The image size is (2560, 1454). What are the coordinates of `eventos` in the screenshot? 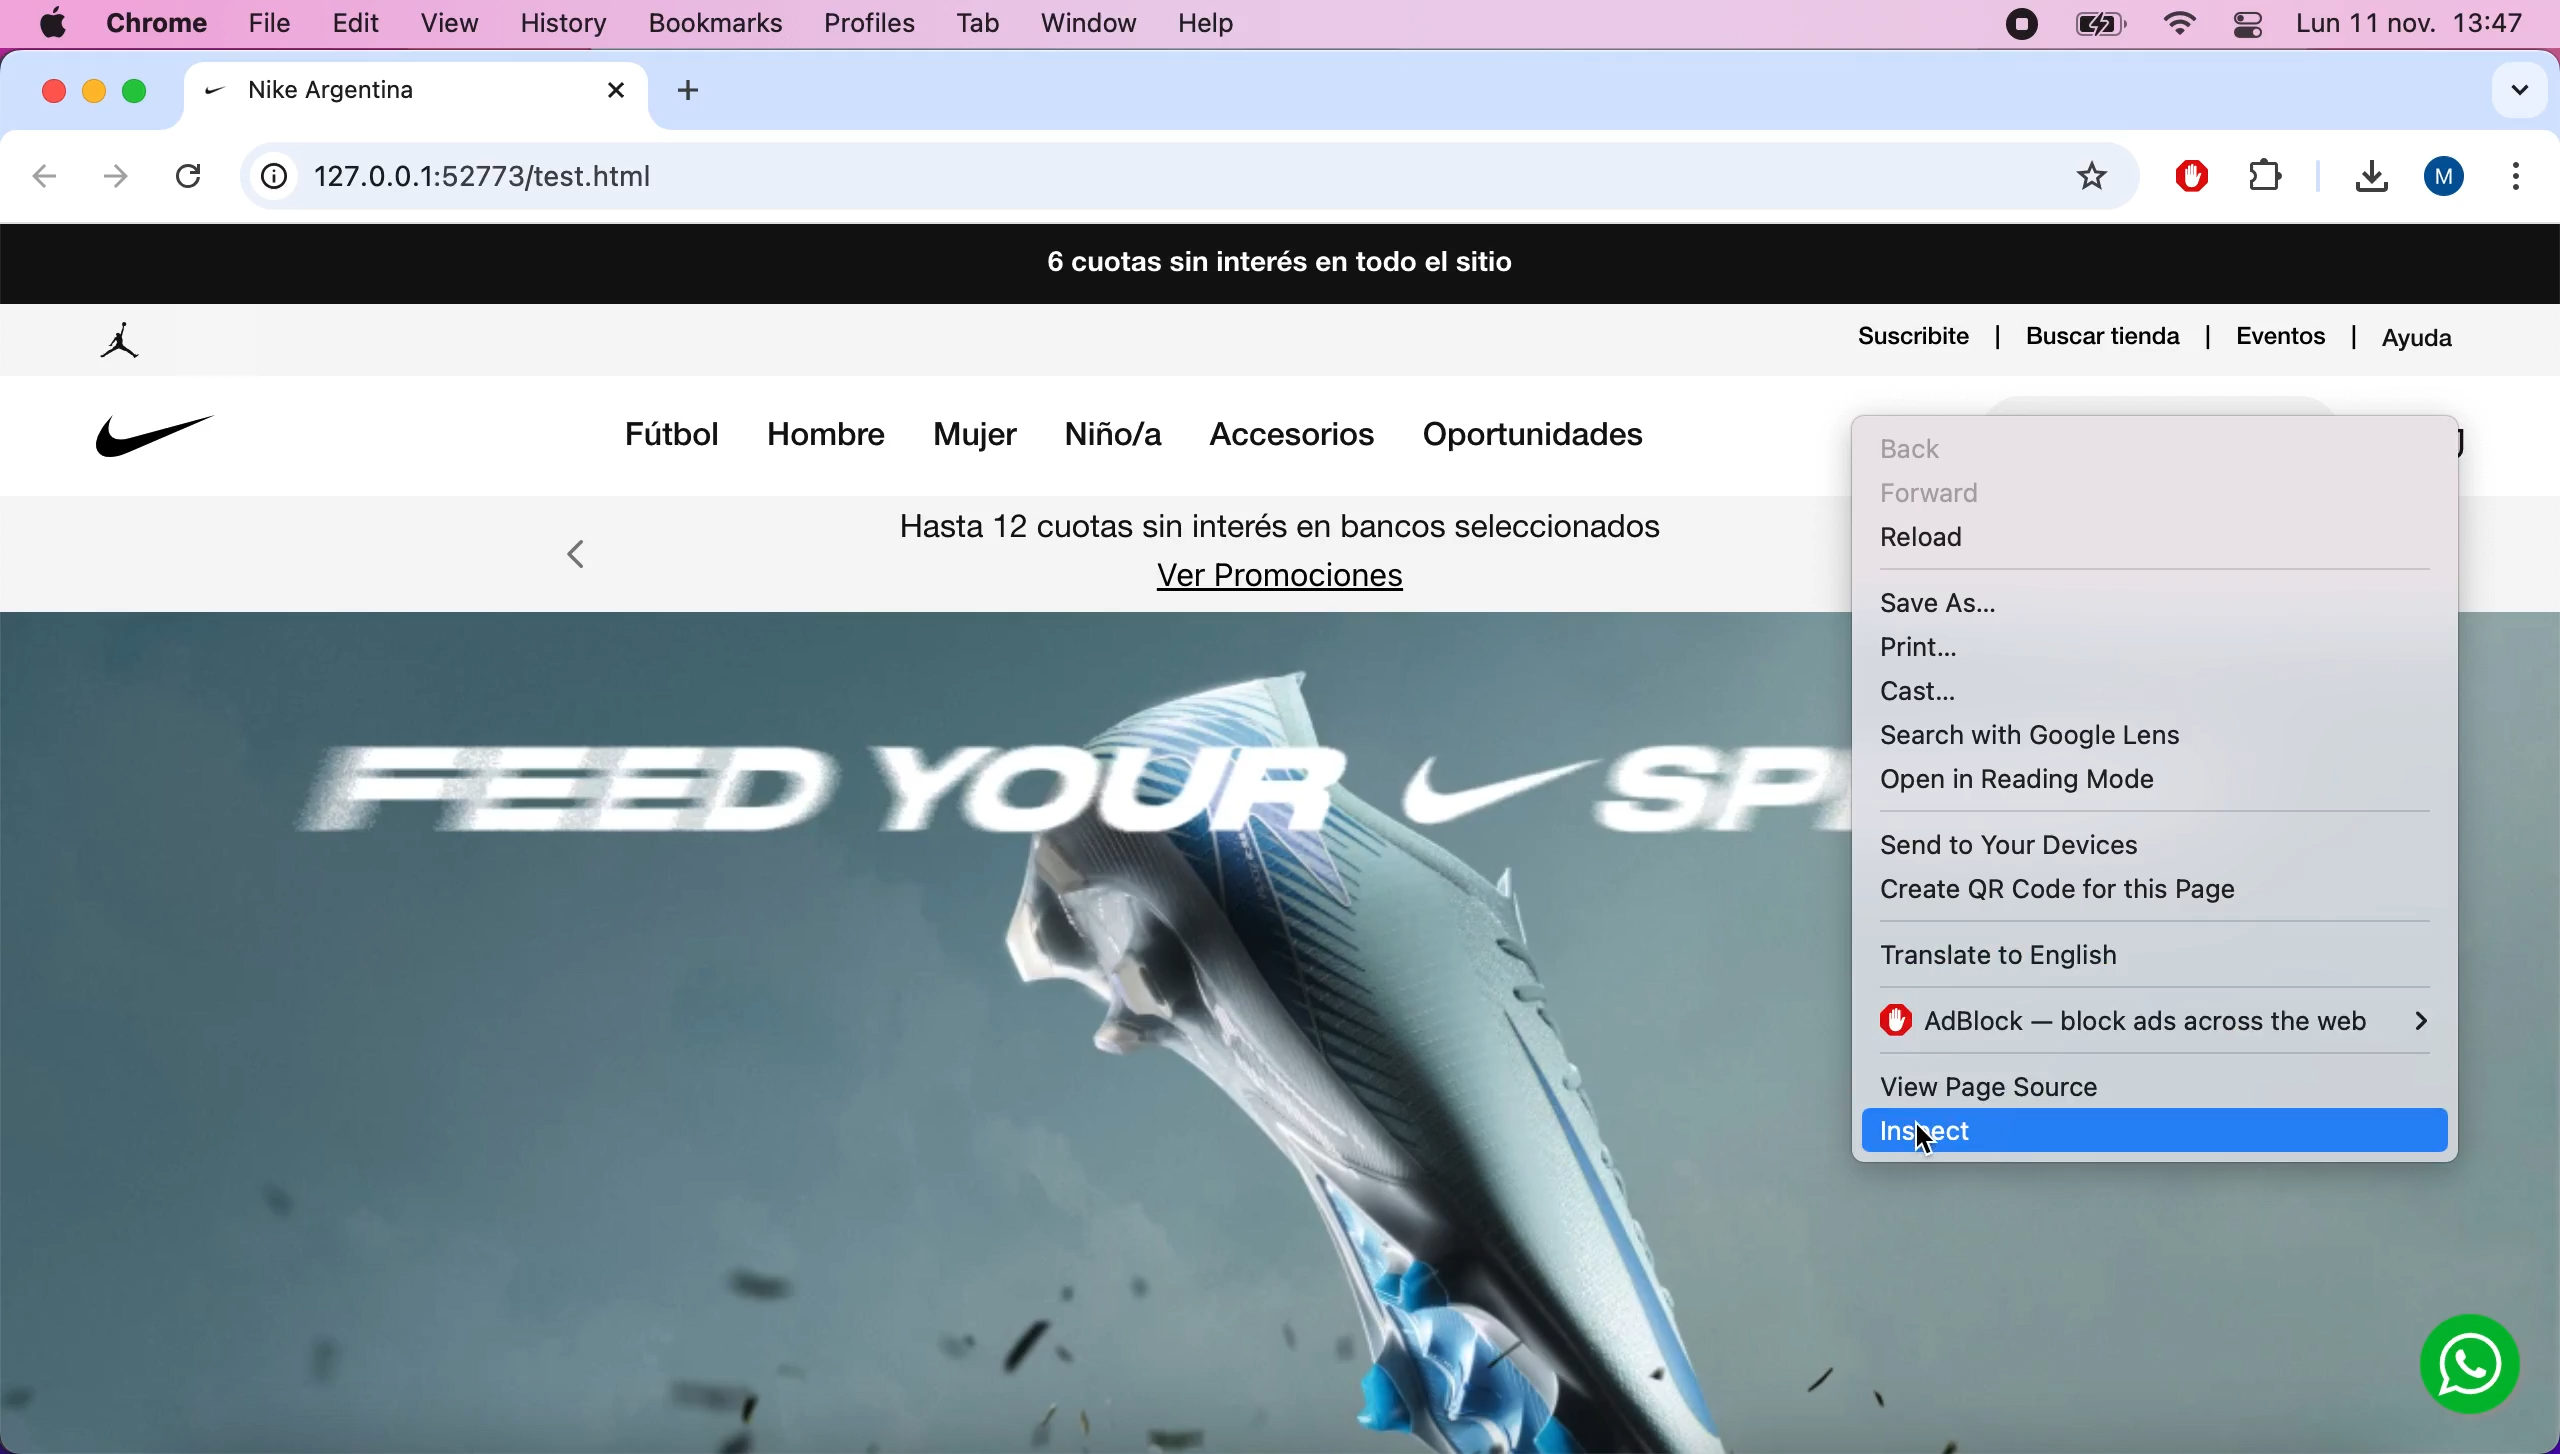 It's located at (2282, 333).